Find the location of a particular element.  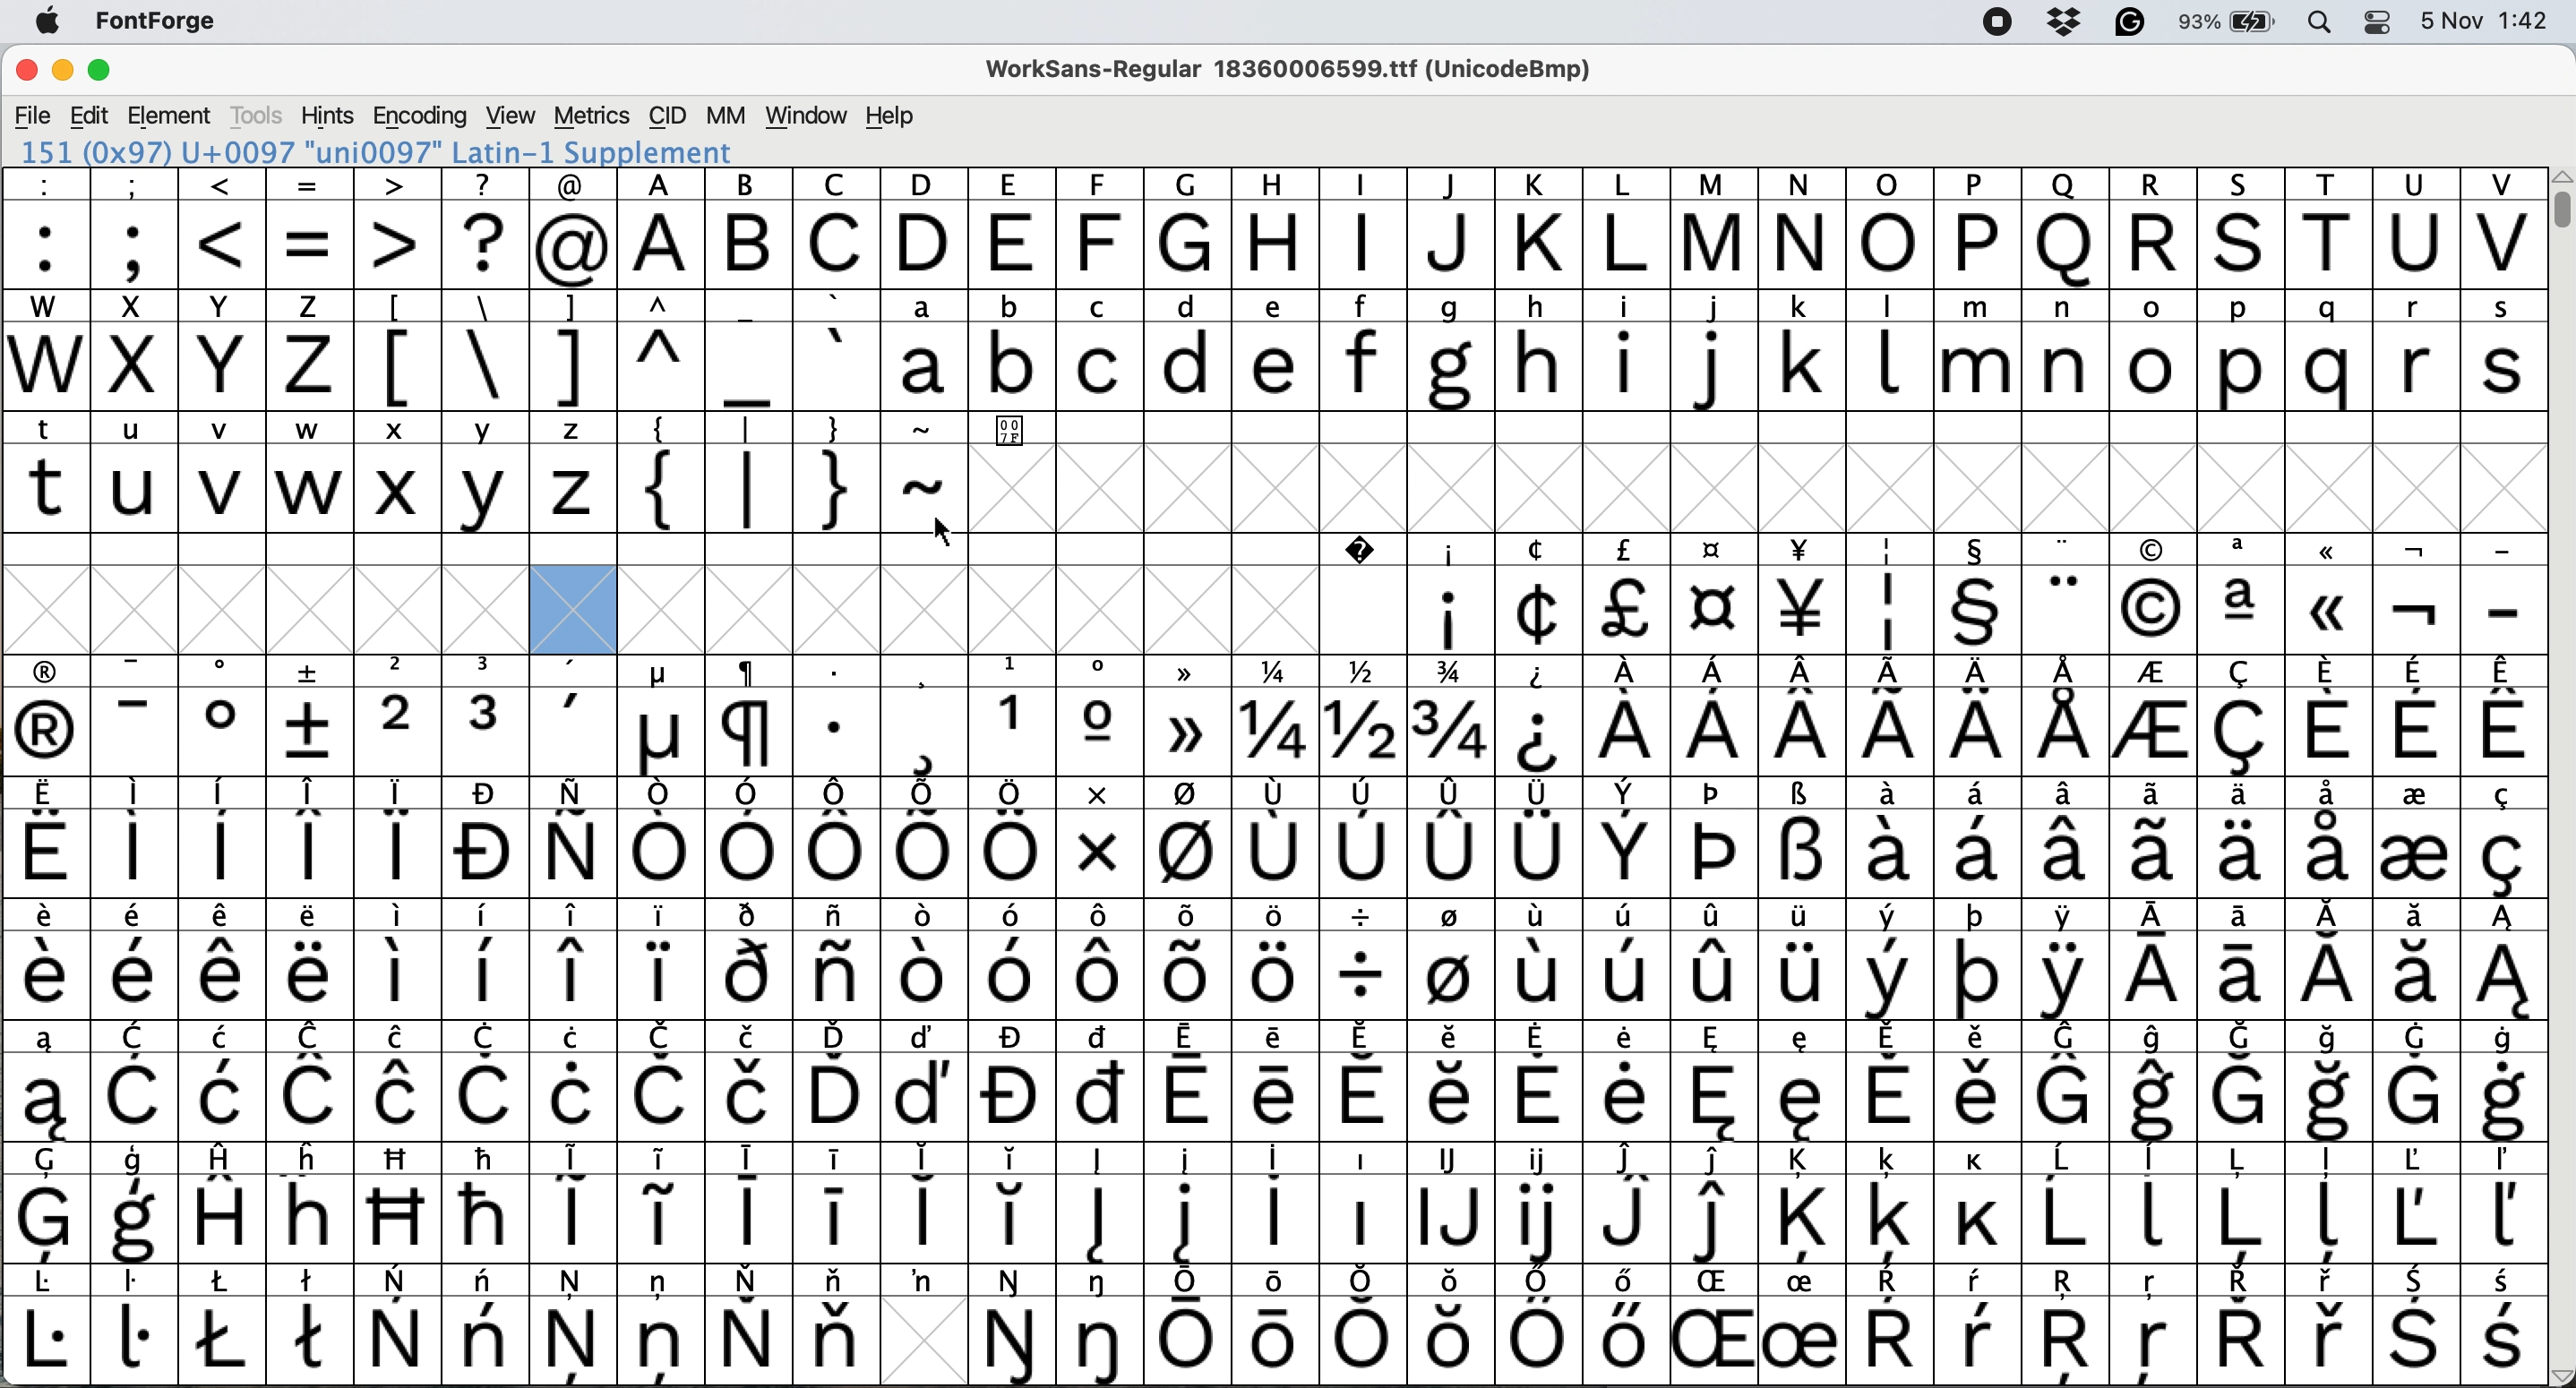

symbol is located at coordinates (2068, 716).